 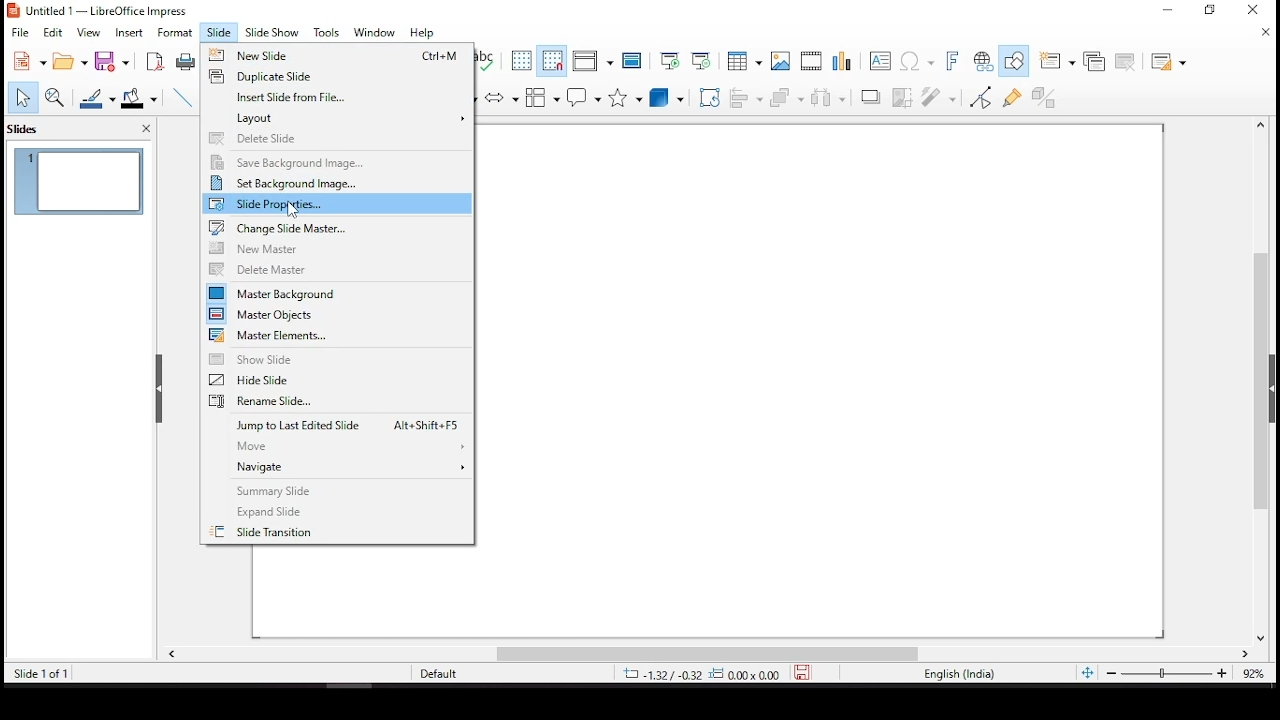 What do you see at coordinates (338, 531) in the screenshot?
I see `slide transition` at bounding box center [338, 531].